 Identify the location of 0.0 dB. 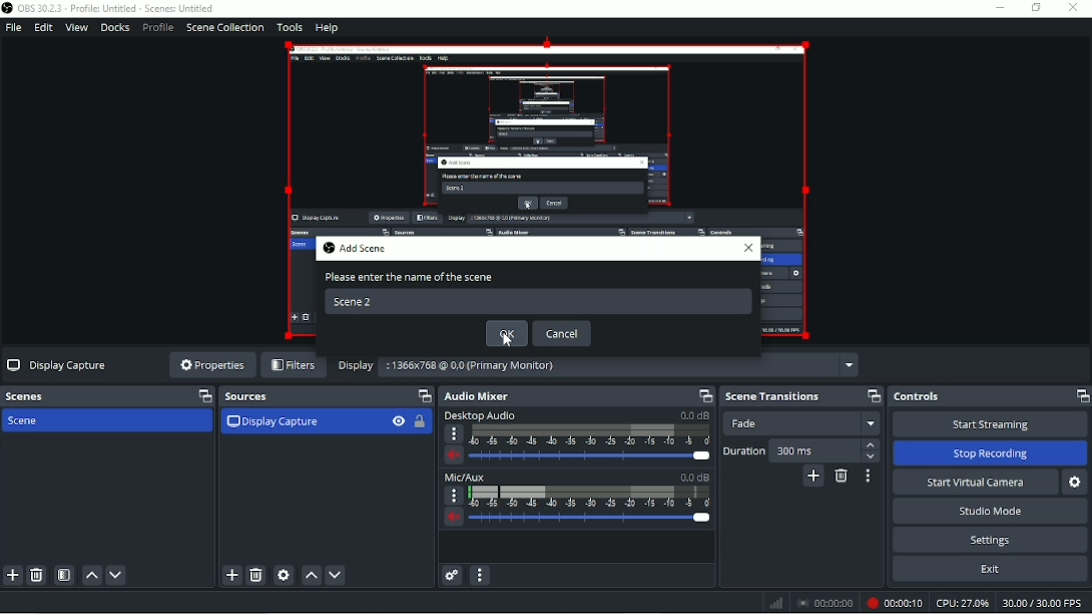
(693, 477).